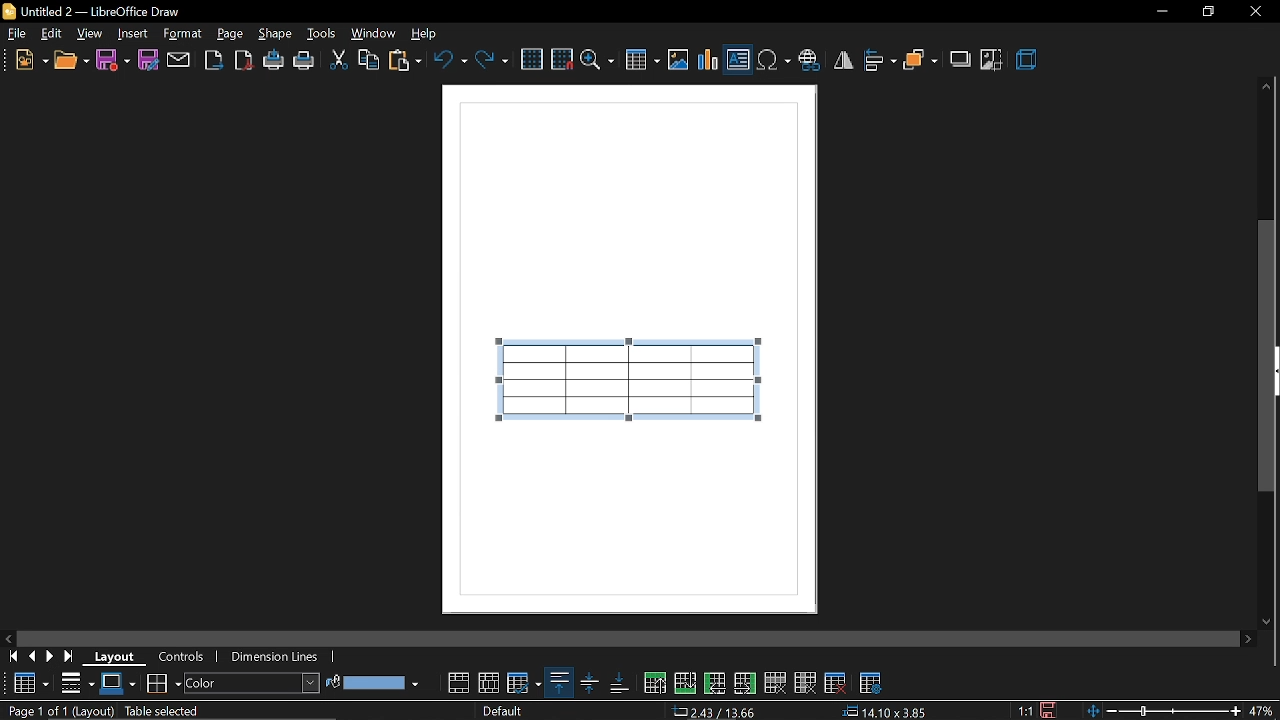 This screenshot has width=1280, height=720. I want to click on insert, so click(134, 34).